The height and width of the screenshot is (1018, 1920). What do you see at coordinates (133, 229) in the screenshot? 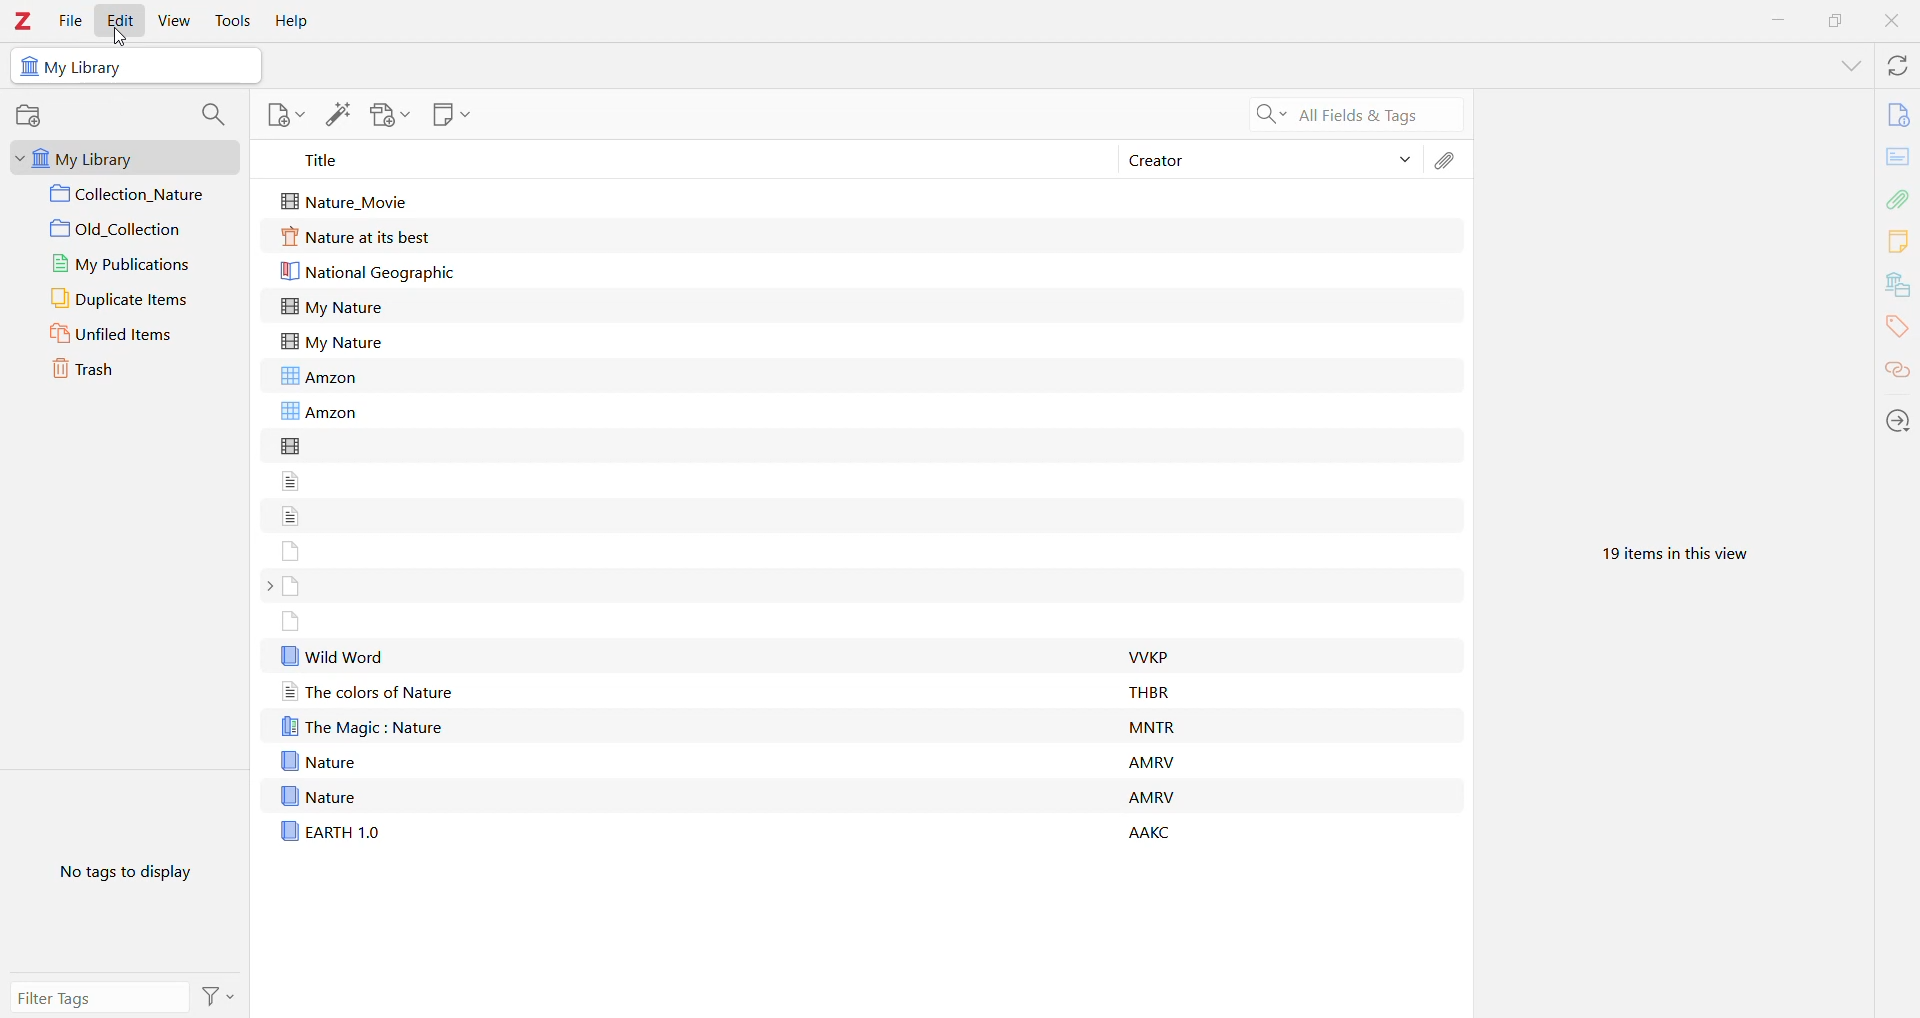
I see `Collection 2` at bounding box center [133, 229].